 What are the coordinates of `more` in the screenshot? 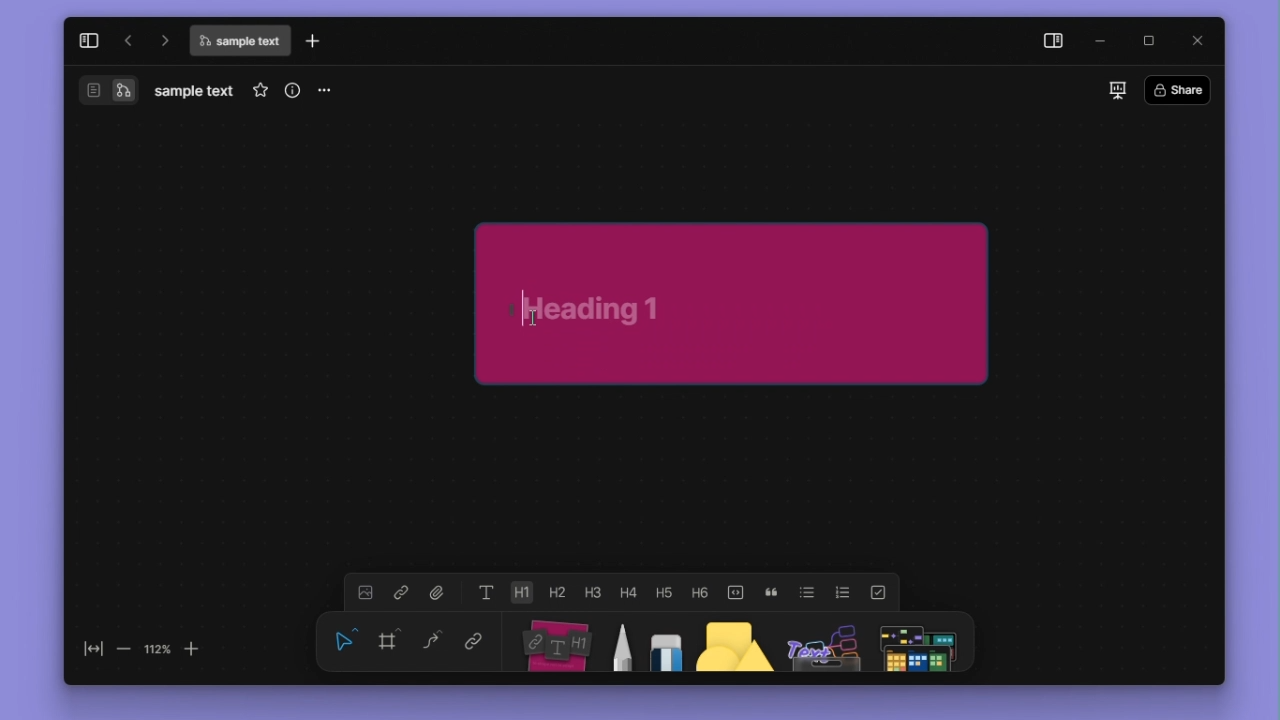 It's located at (322, 92).